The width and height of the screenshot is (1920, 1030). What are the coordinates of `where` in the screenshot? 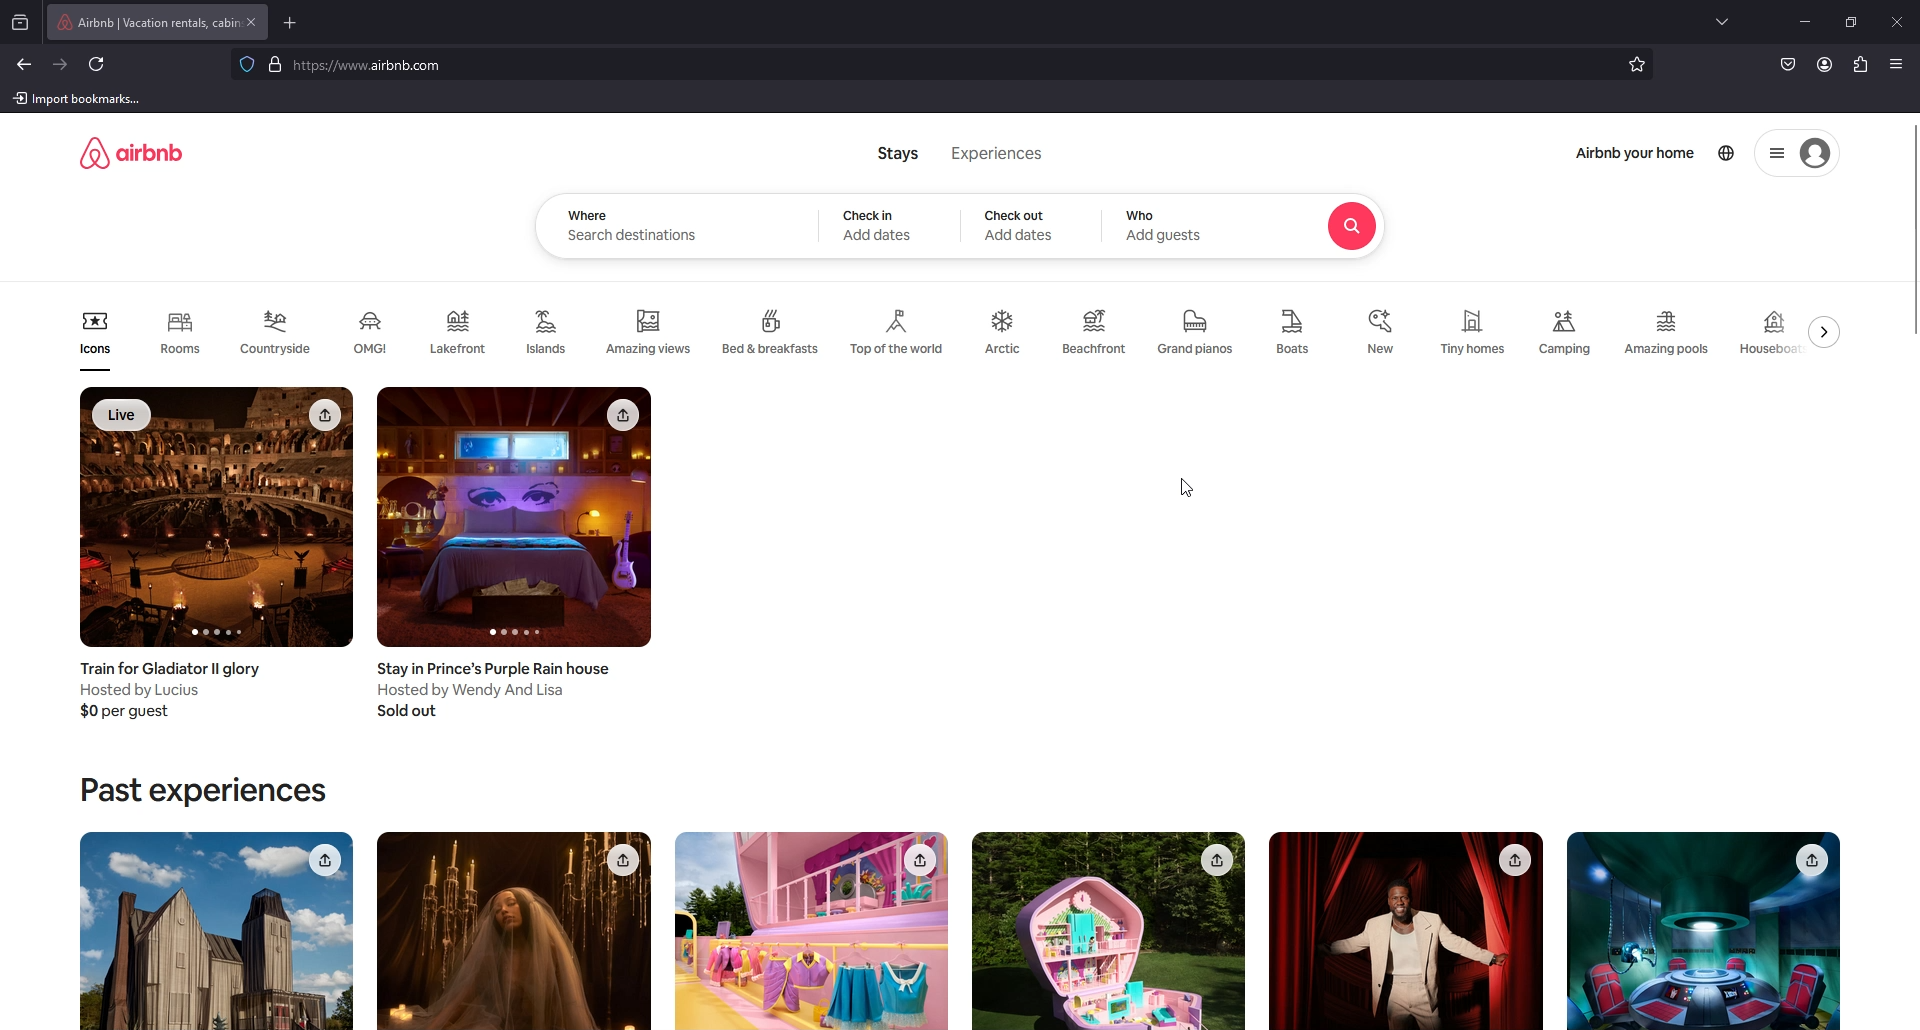 It's located at (588, 215).